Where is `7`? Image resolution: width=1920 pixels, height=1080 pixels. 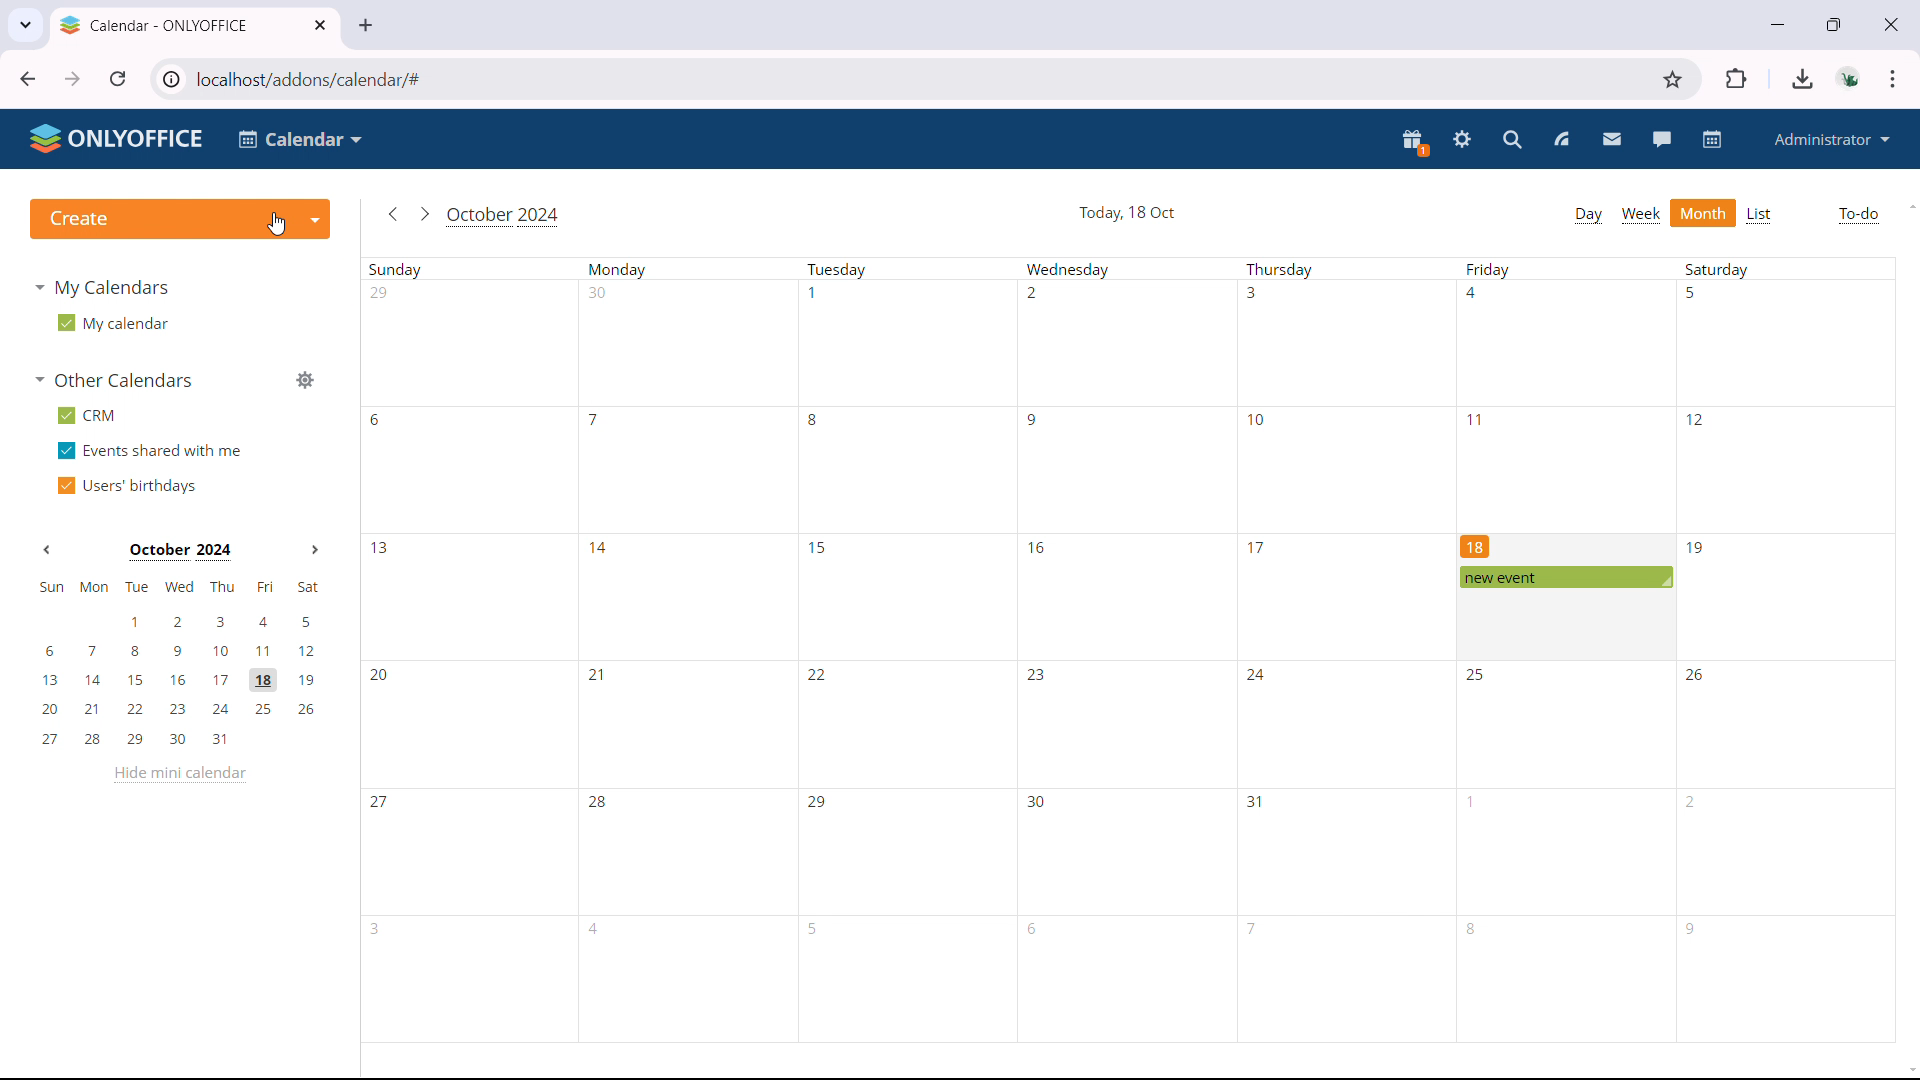 7 is located at coordinates (596, 421).